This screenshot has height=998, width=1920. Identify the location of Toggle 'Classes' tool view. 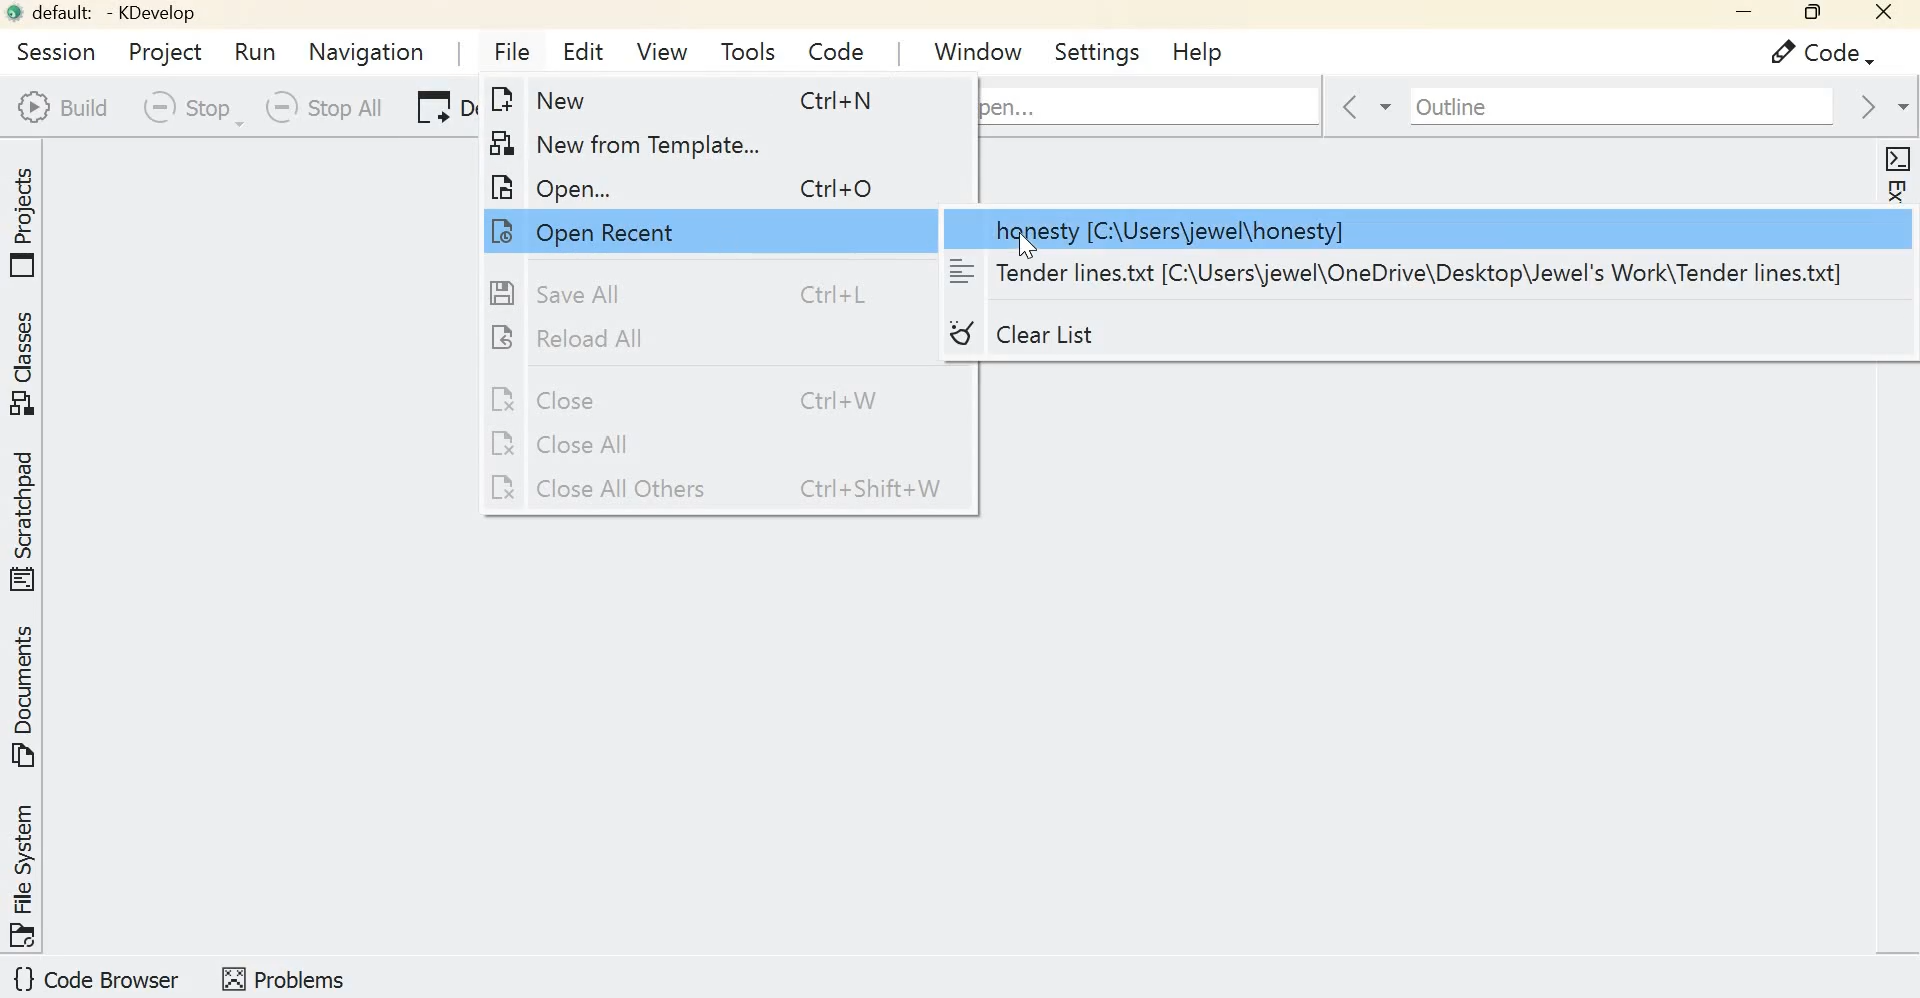
(27, 364).